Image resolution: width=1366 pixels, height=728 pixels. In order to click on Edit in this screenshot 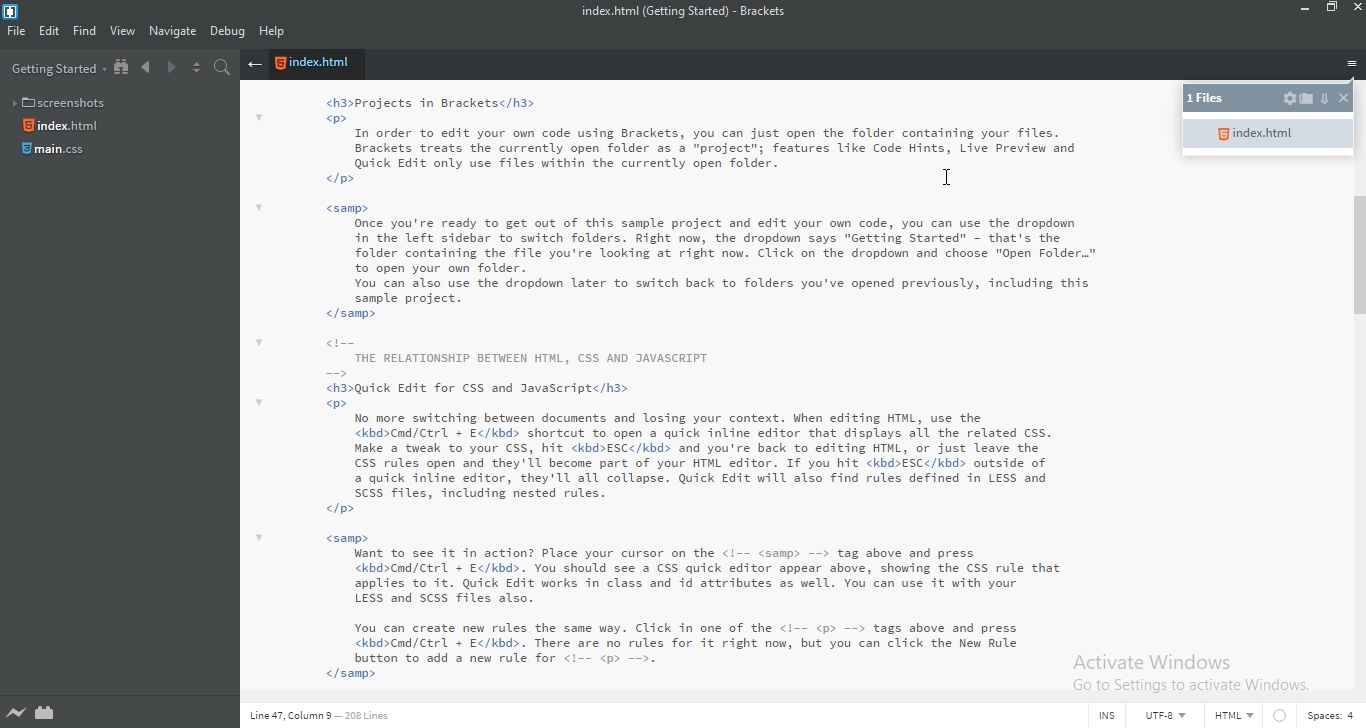, I will do `click(49, 33)`.